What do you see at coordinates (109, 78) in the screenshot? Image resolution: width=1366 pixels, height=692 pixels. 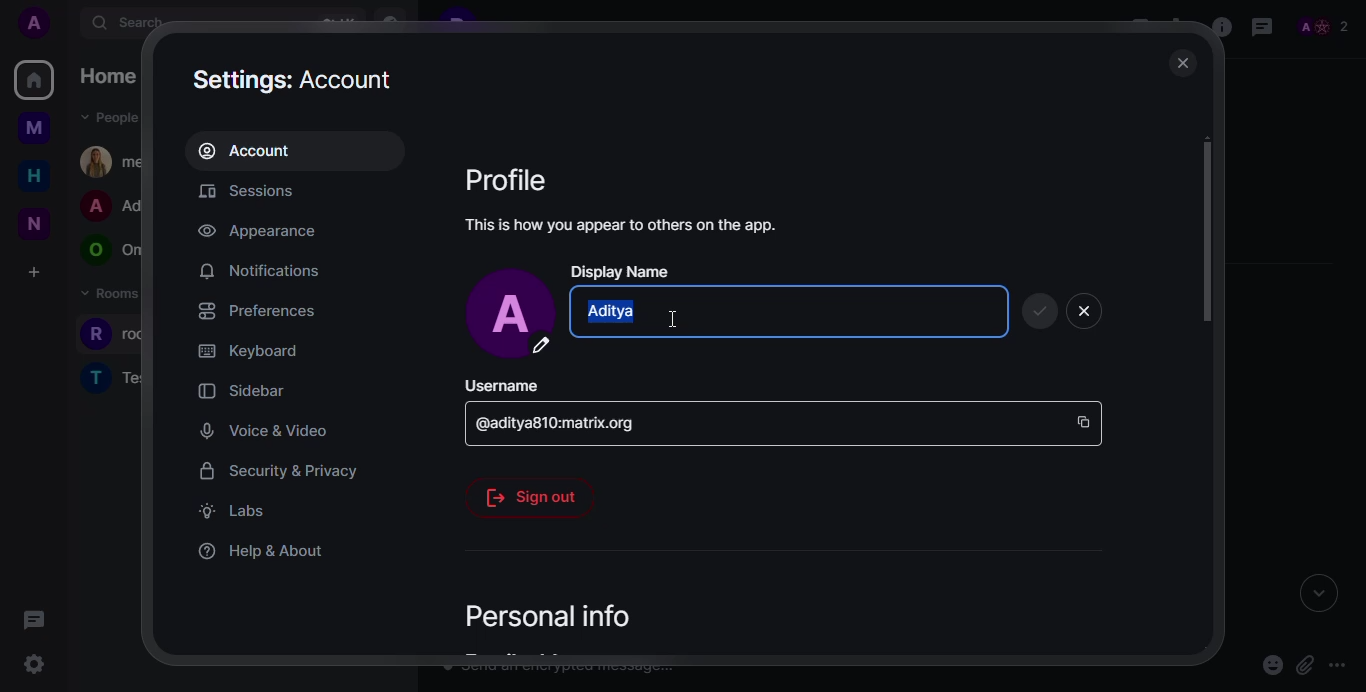 I see `home` at bounding box center [109, 78].